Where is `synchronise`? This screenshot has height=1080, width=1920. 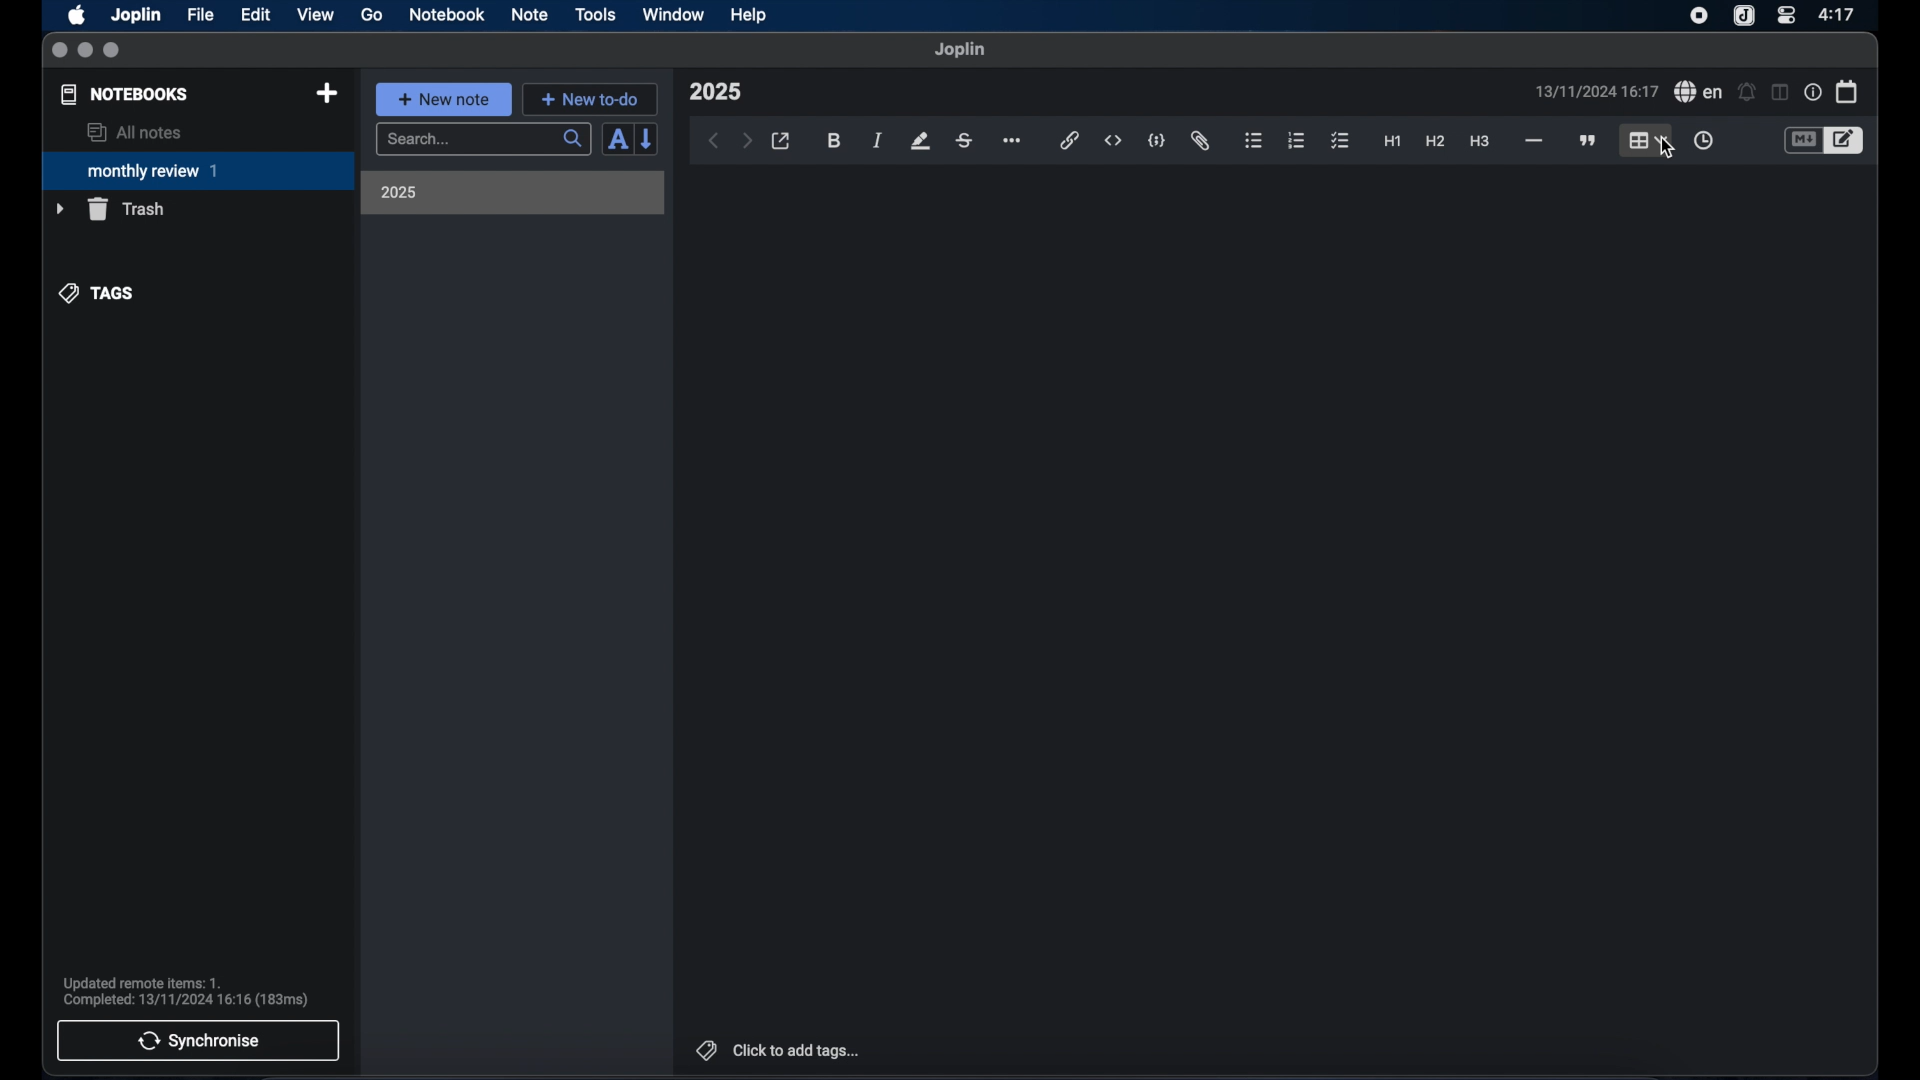 synchronise is located at coordinates (198, 1040).